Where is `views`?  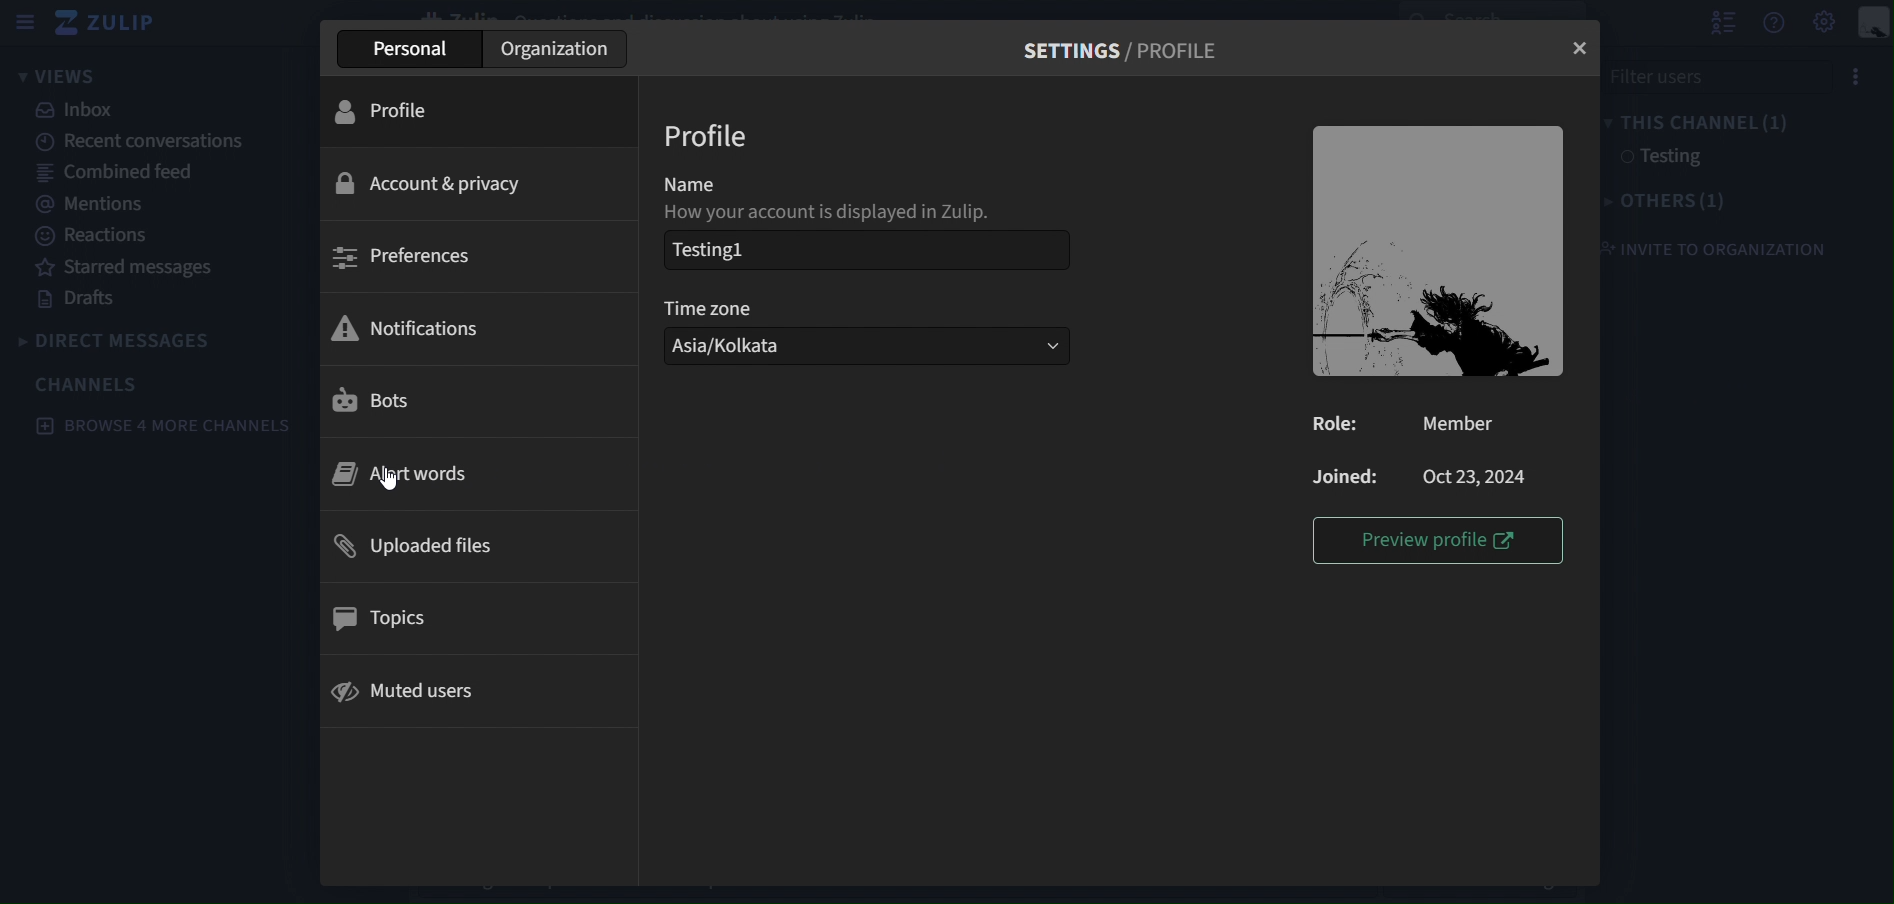
views is located at coordinates (70, 76).